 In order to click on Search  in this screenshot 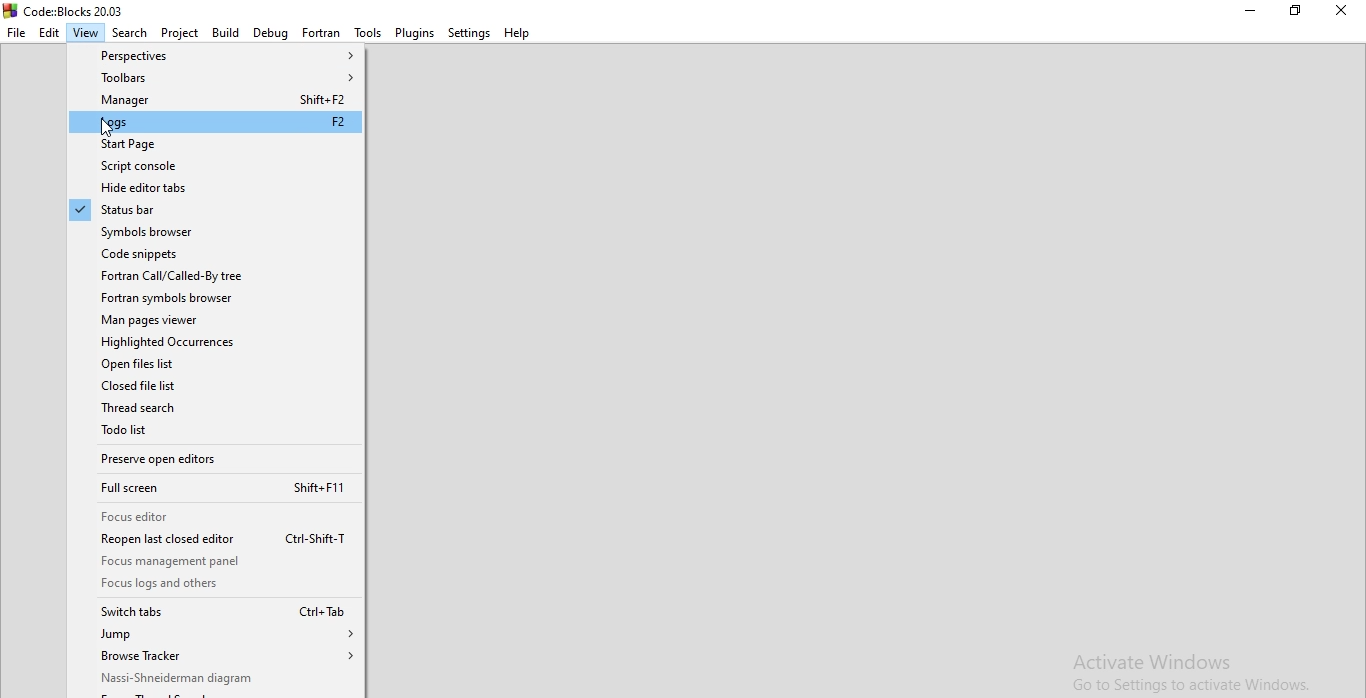, I will do `click(130, 32)`.